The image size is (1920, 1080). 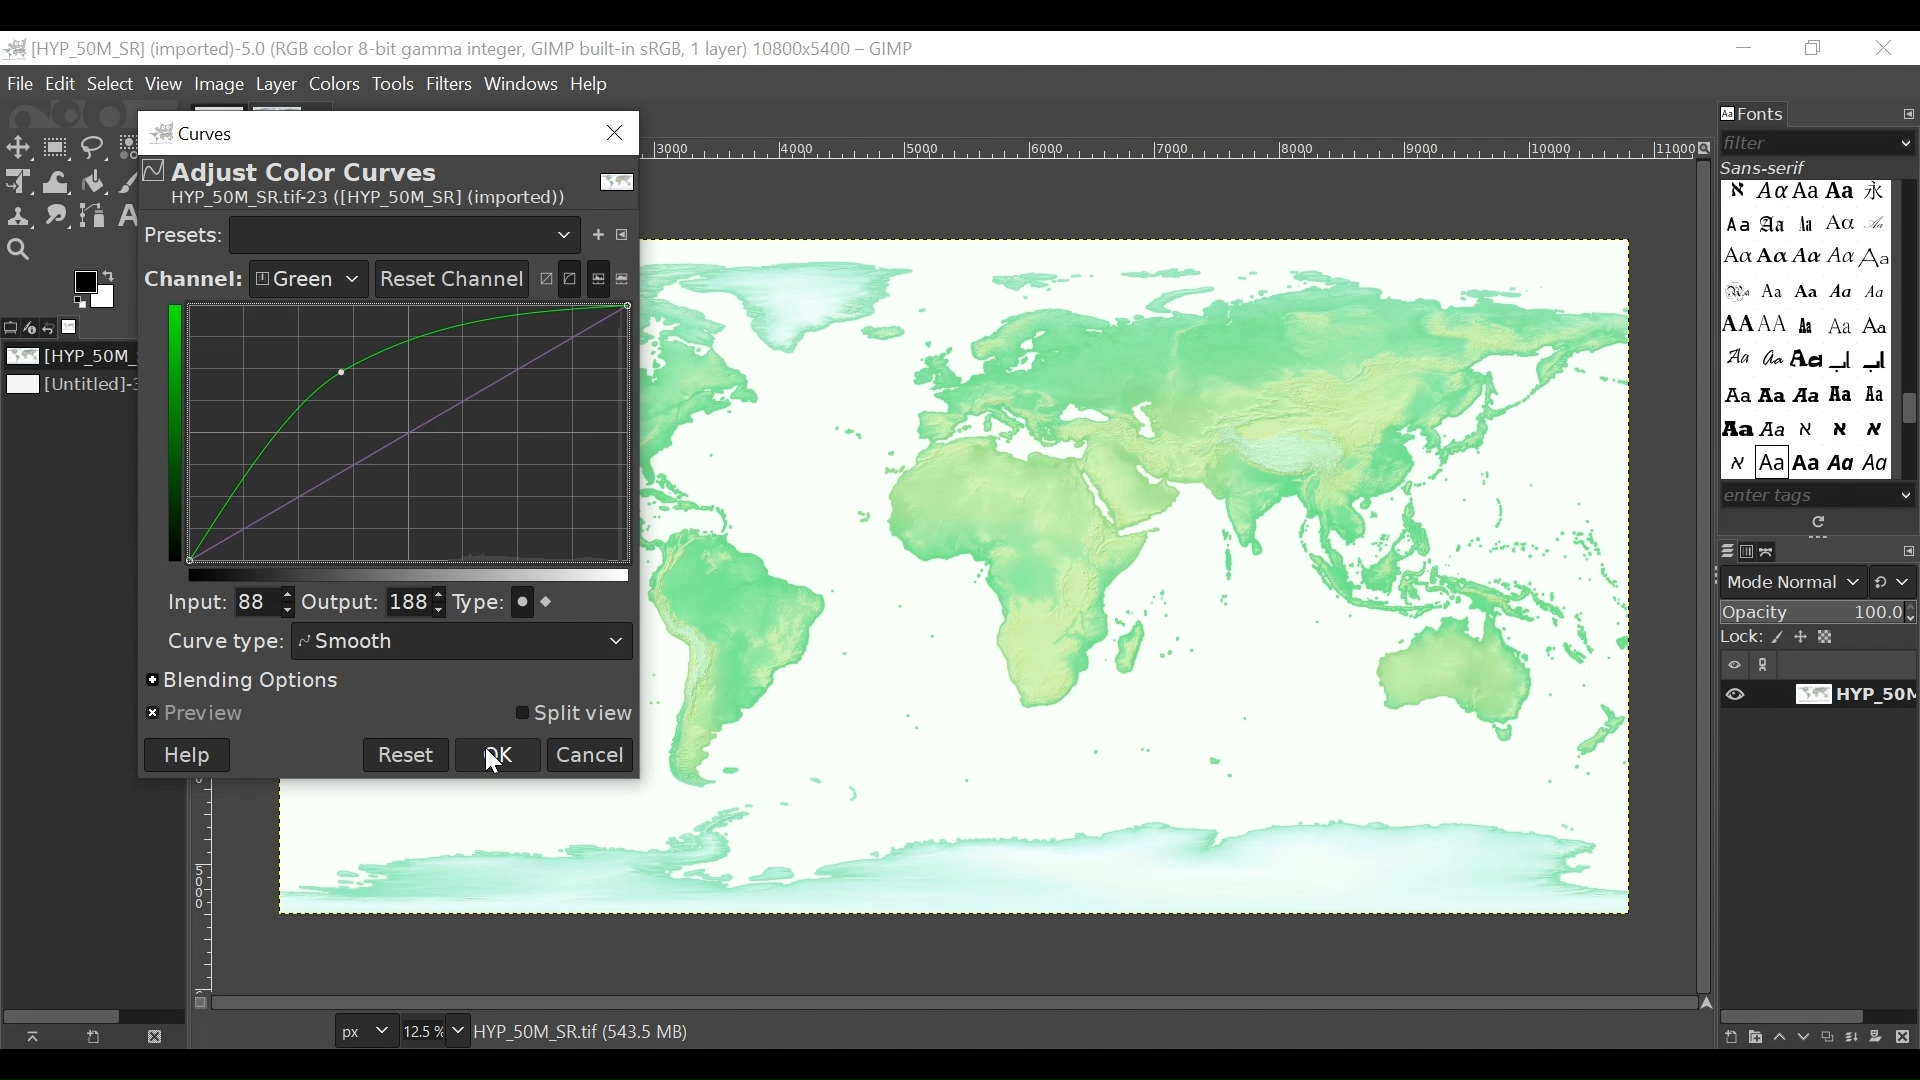 I want to click on Tools, so click(x=398, y=83).